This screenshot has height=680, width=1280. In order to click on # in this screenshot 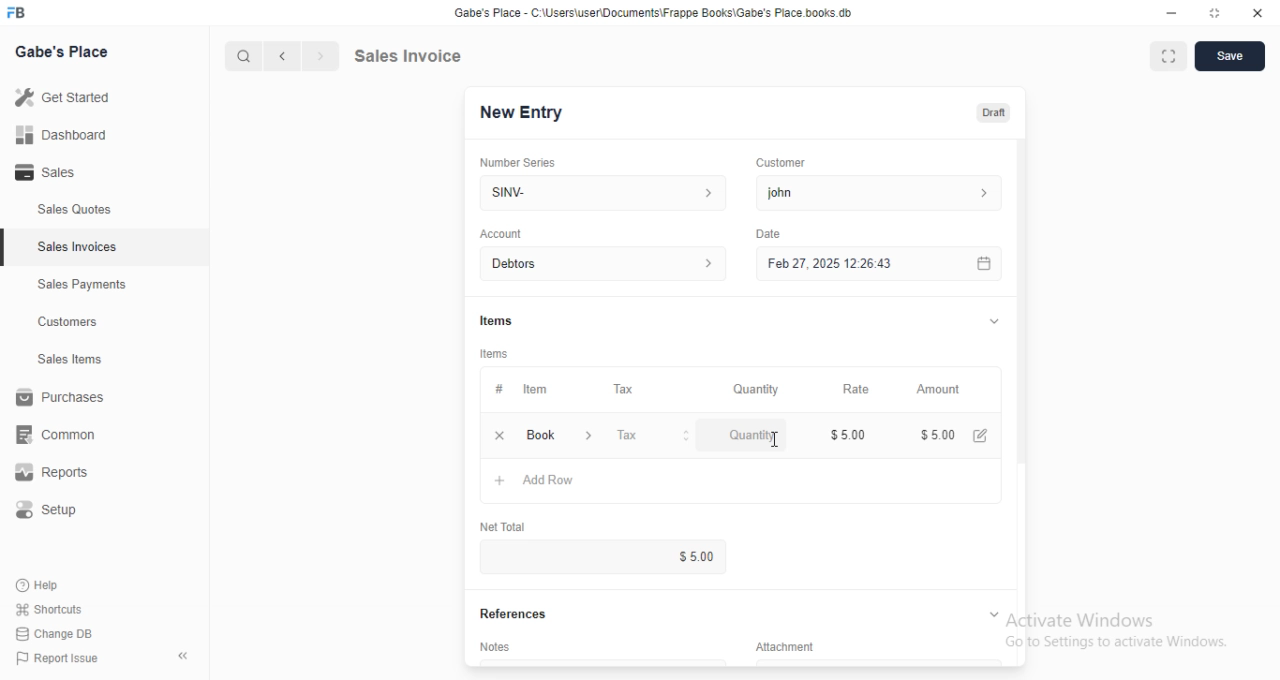, I will do `click(499, 390)`.